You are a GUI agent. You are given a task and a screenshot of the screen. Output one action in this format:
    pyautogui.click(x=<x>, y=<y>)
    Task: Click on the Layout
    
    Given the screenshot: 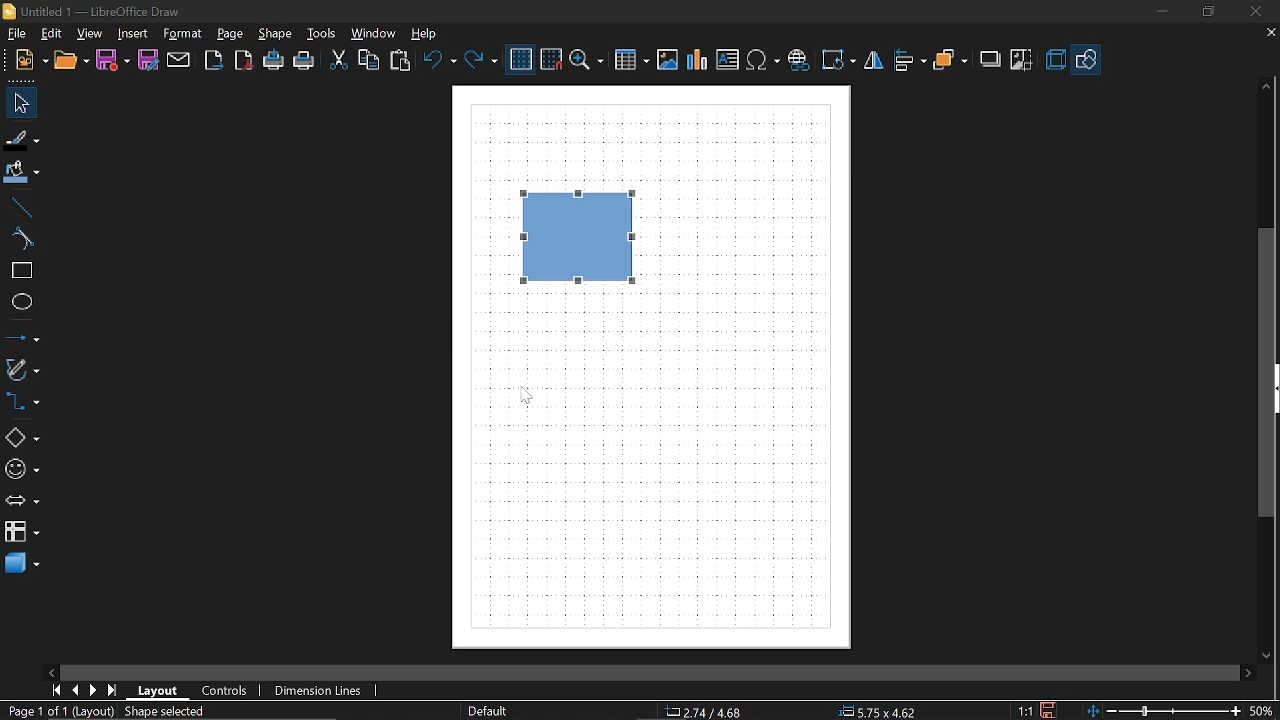 What is the action you would take?
    pyautogui.click(x=159, y=691)
    